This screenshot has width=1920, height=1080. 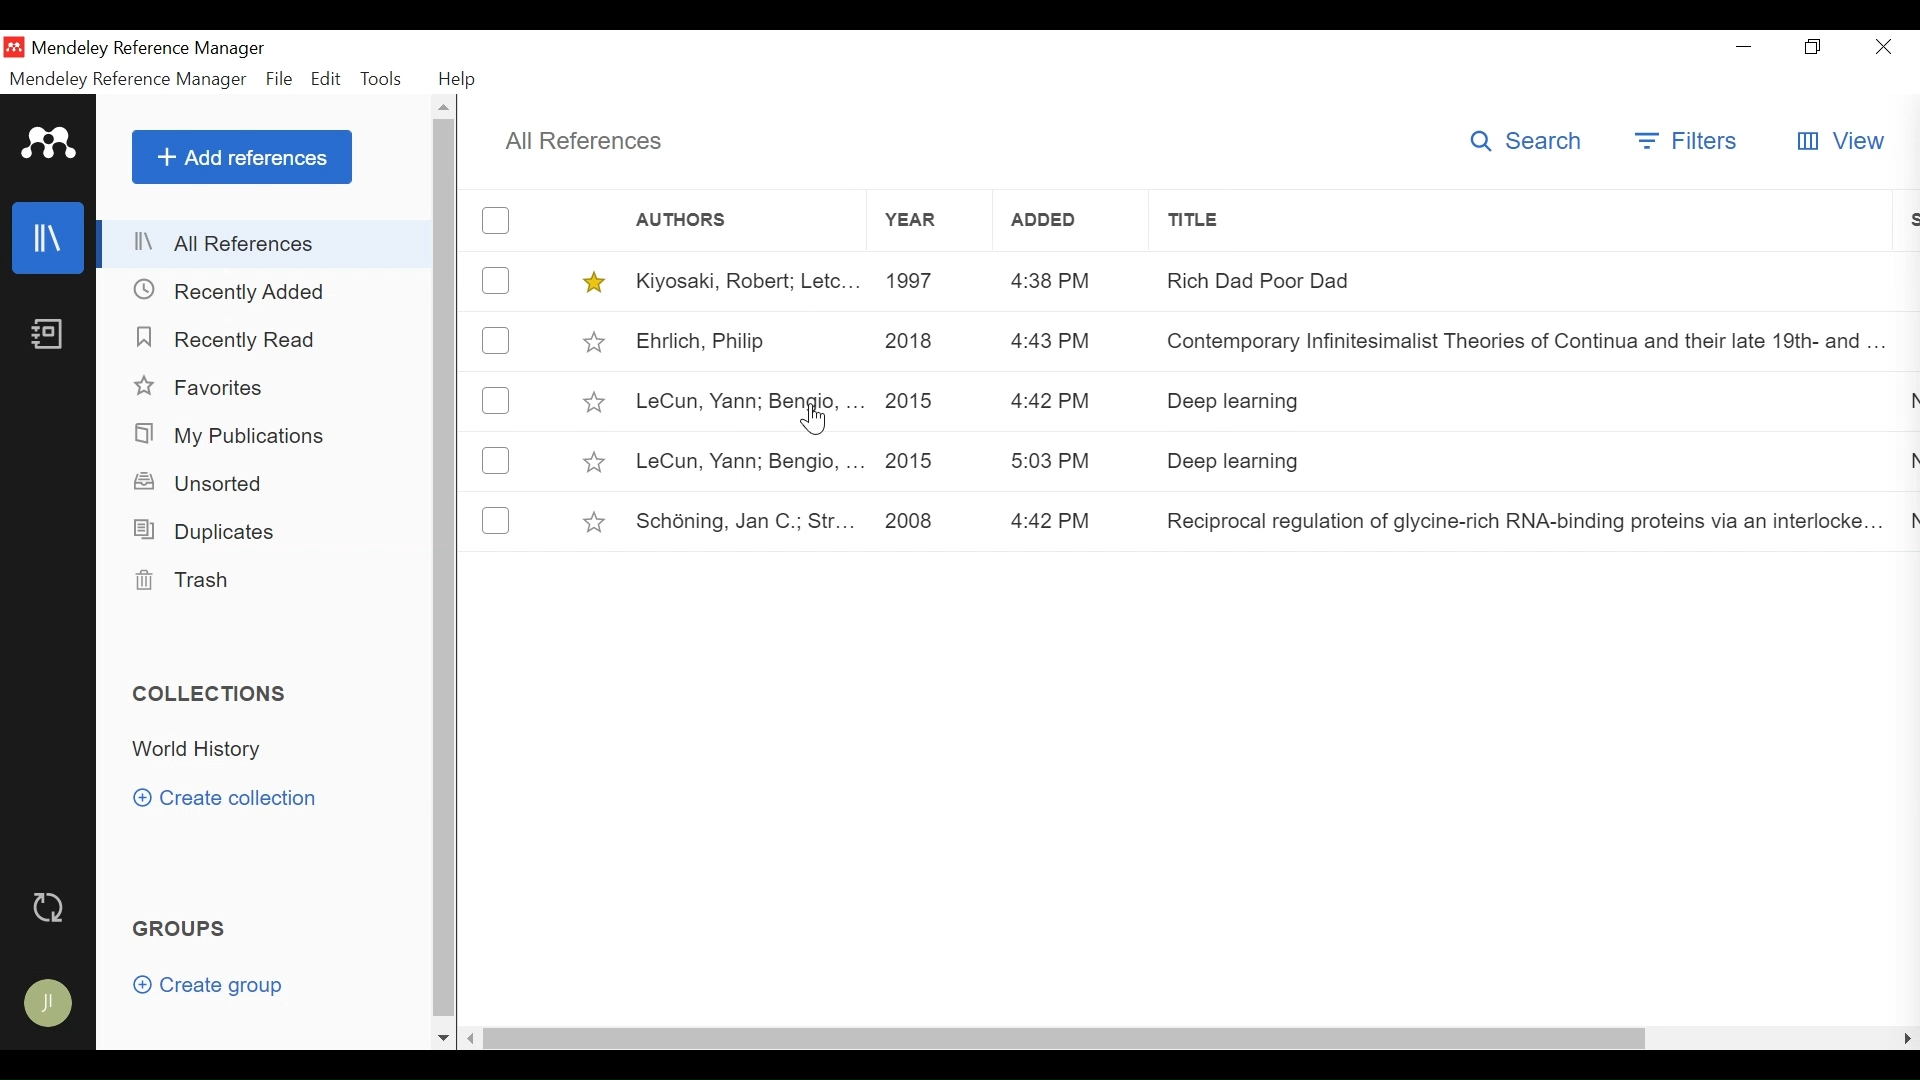 I want to click on minimize, so click(x=1745, y=46).